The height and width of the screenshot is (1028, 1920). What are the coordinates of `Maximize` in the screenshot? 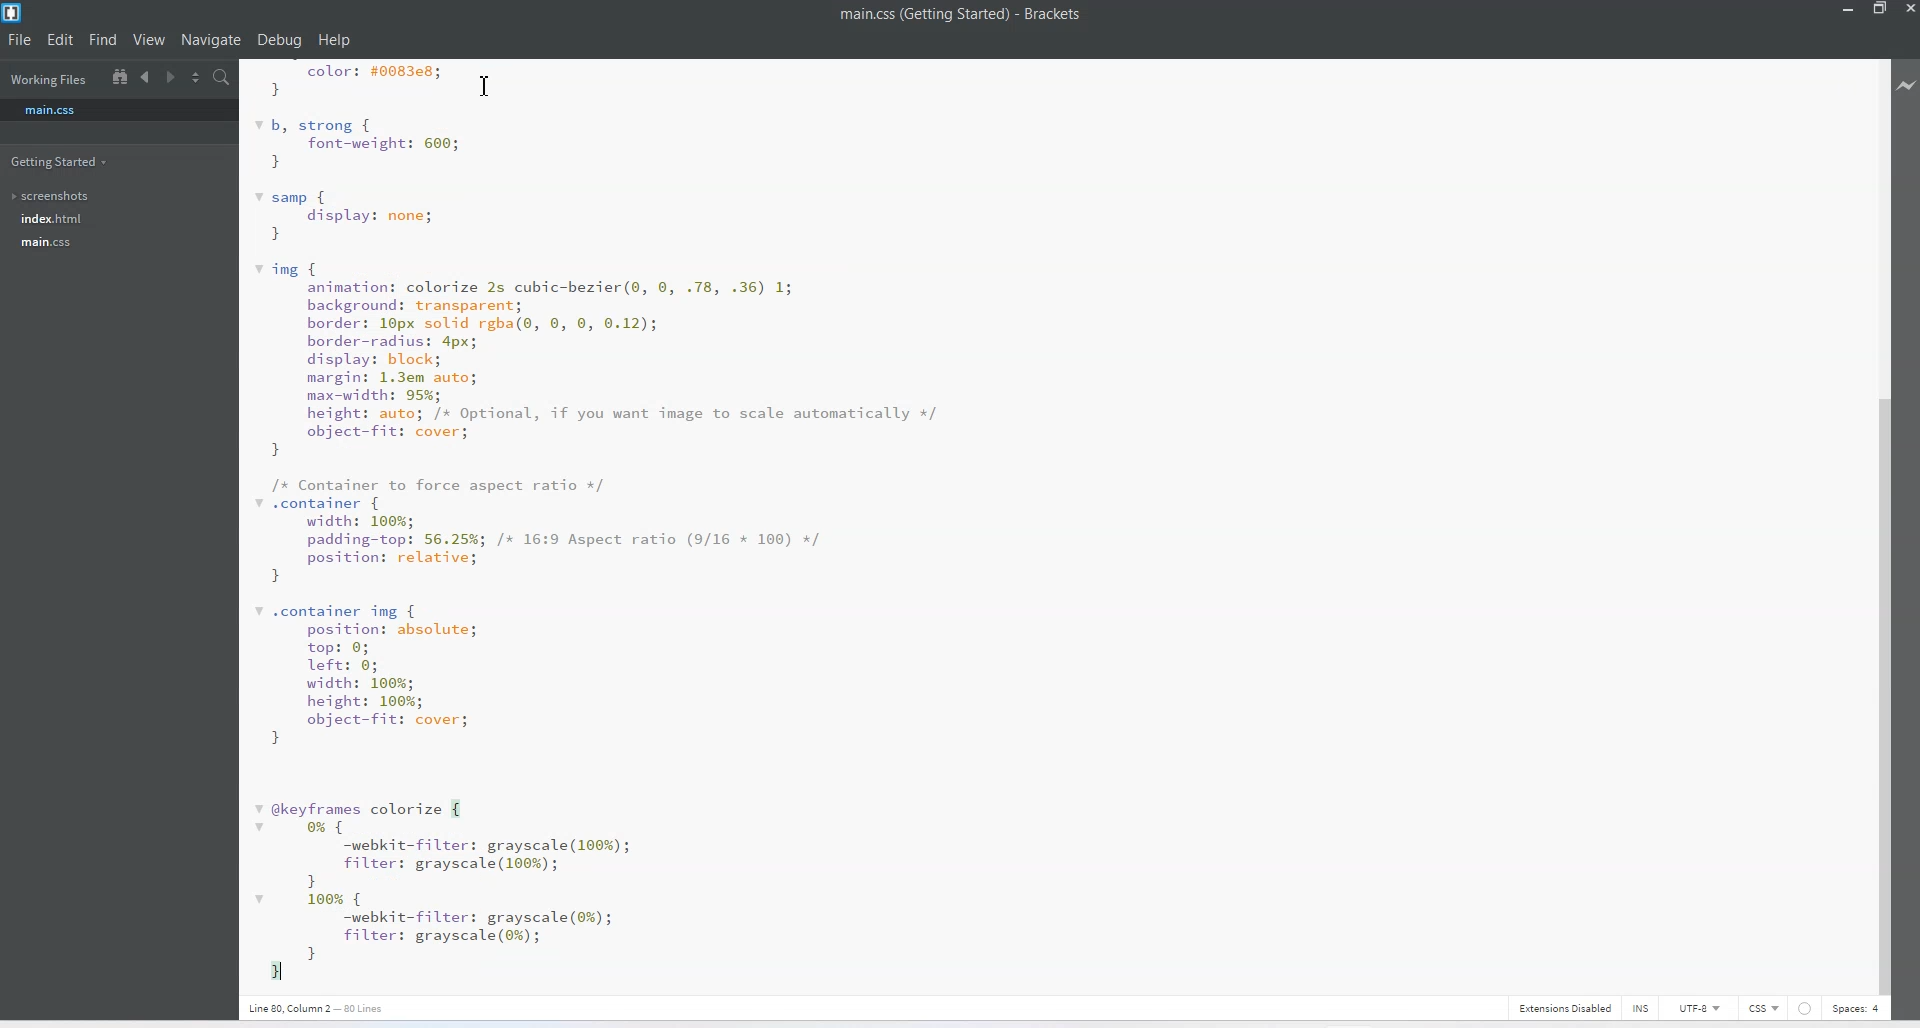 It's located at (1880, 10).